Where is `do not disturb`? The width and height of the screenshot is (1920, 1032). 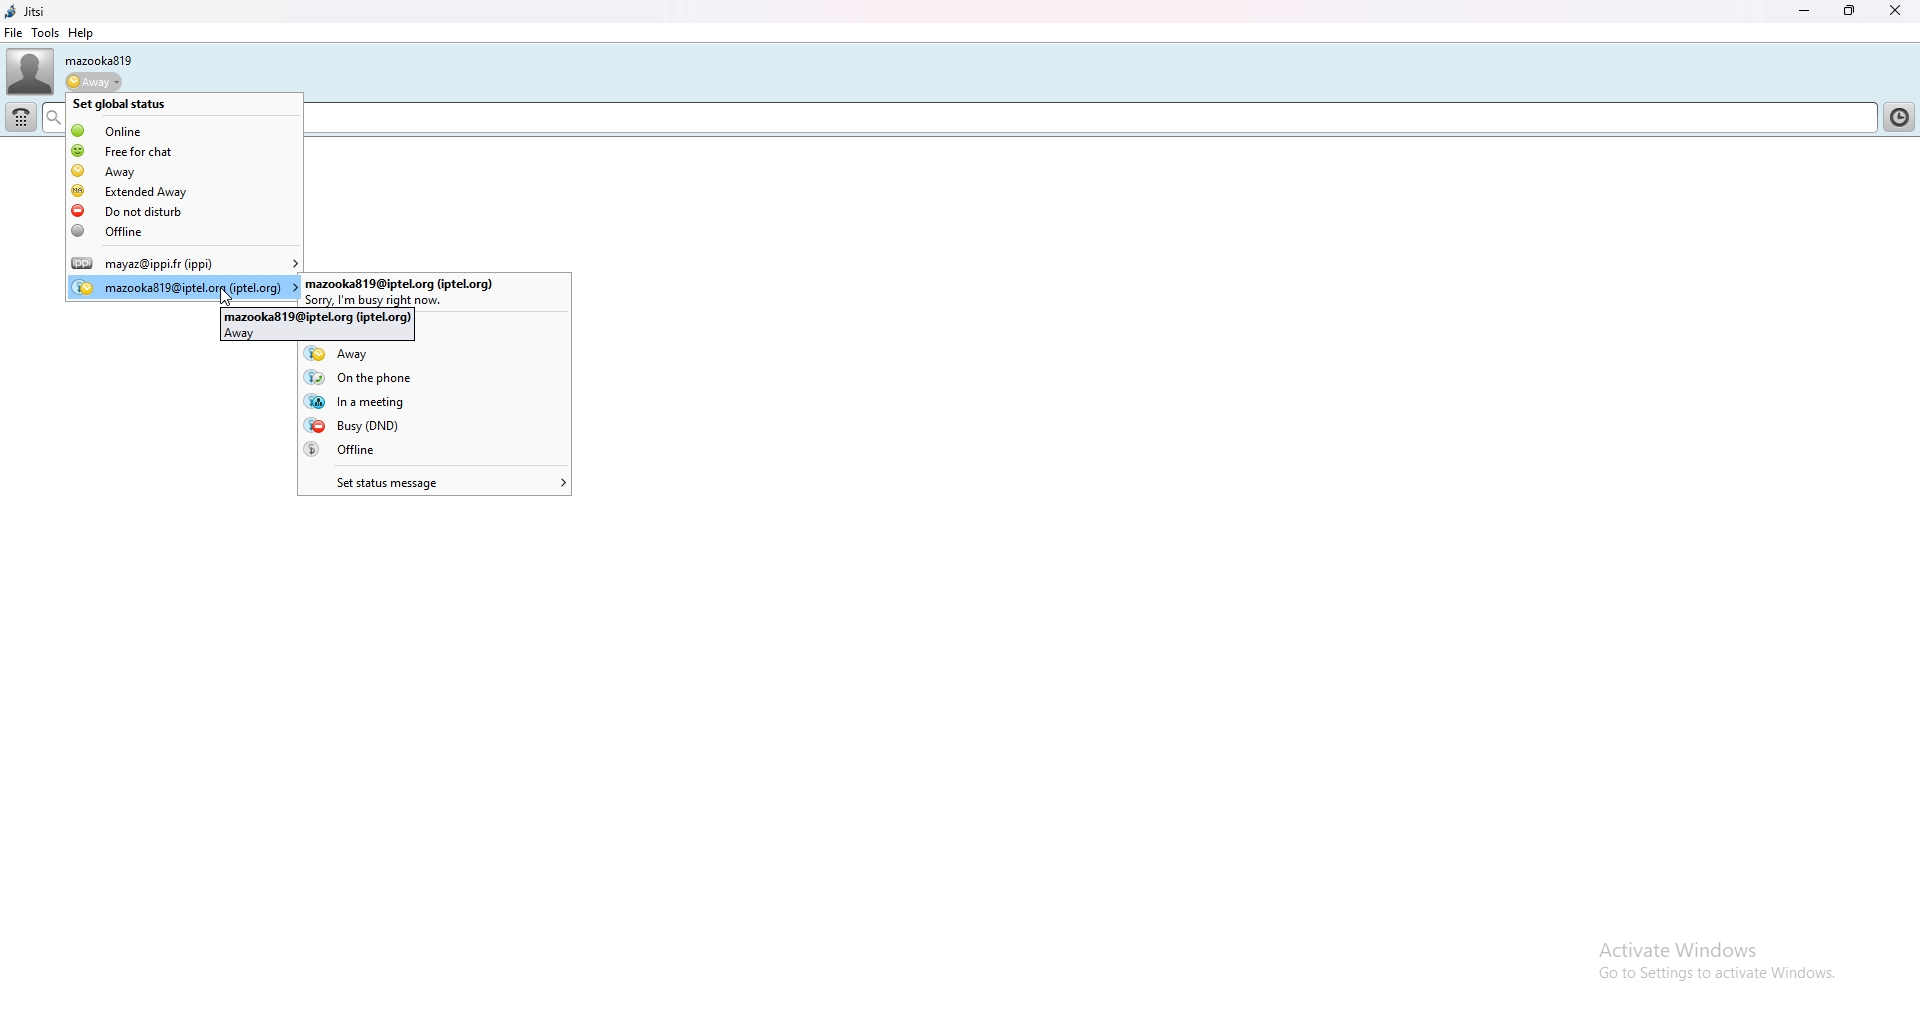 do not disturb is located at coordinates (185, 210).